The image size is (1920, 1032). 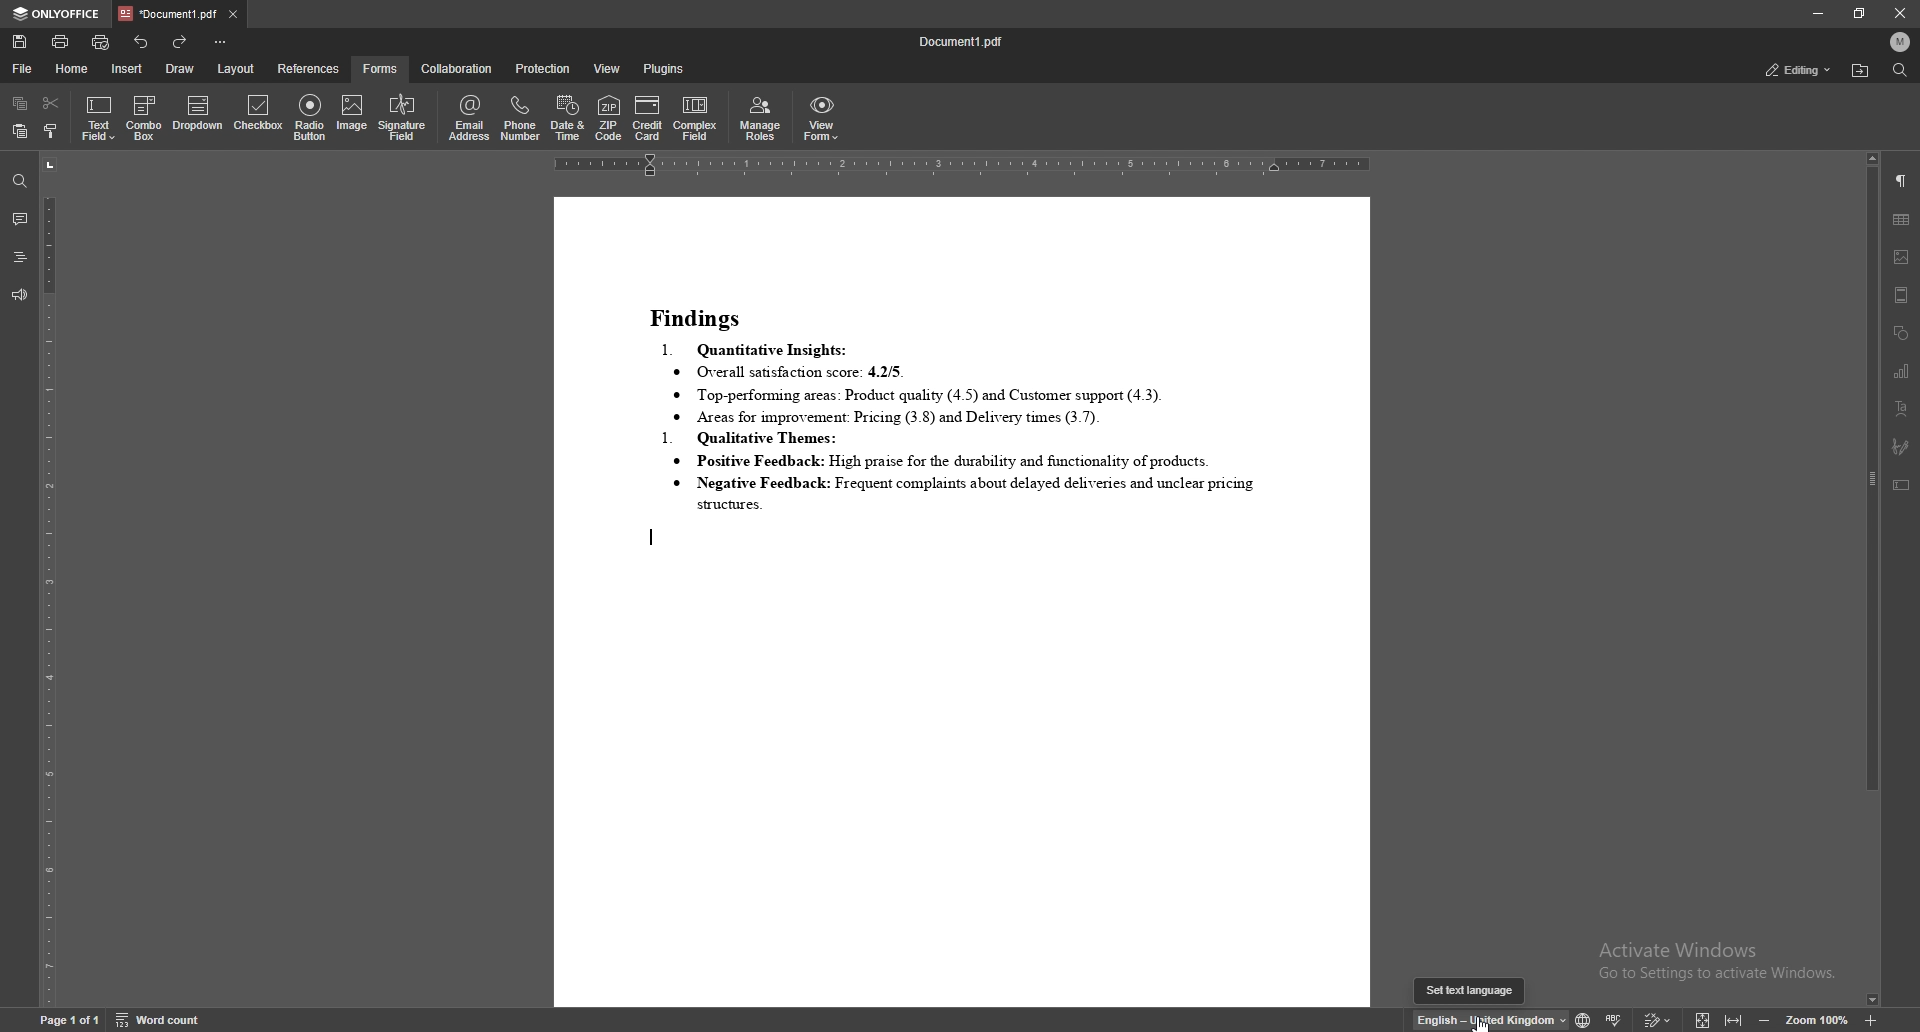 I want to click on decrease zoom, so click(x=1763, y=1019).